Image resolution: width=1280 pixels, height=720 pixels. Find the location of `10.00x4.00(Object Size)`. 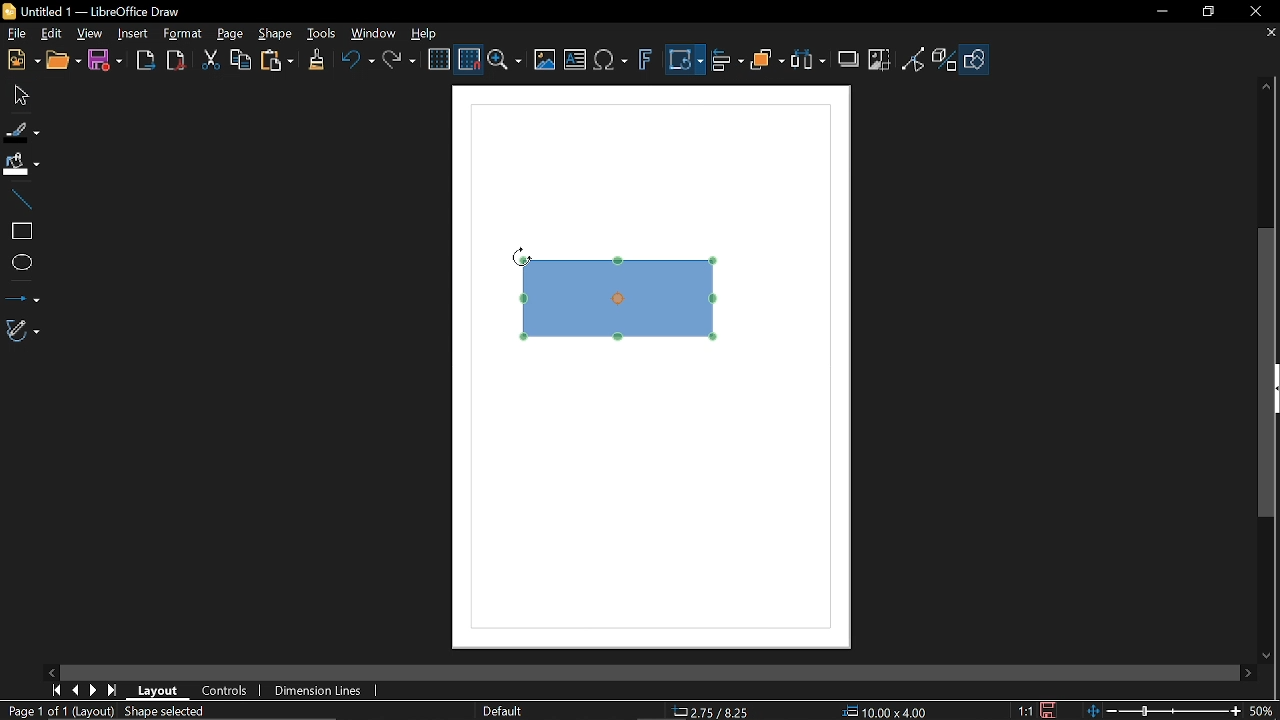

10.00x4.00(Object Size) is located at coordinates (885, 712).